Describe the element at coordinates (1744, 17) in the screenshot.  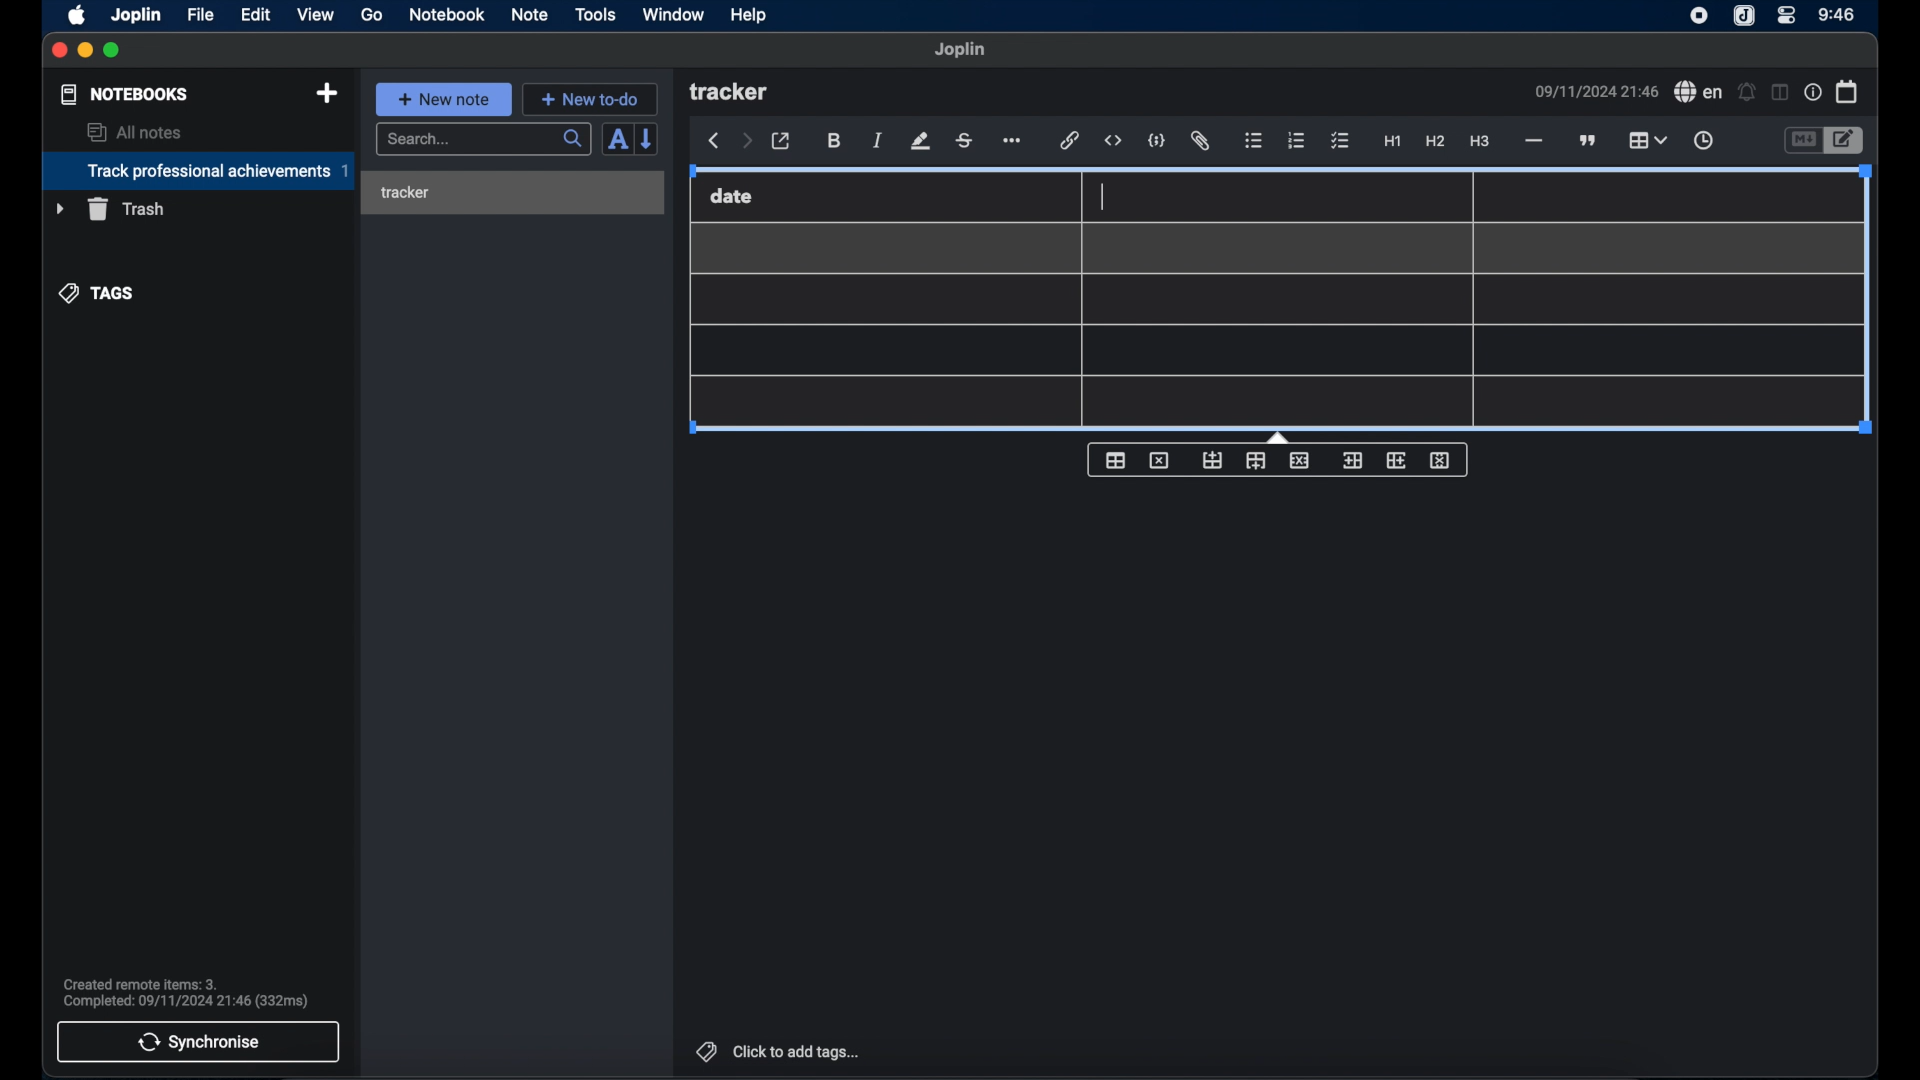
I see `joplin` at that location.